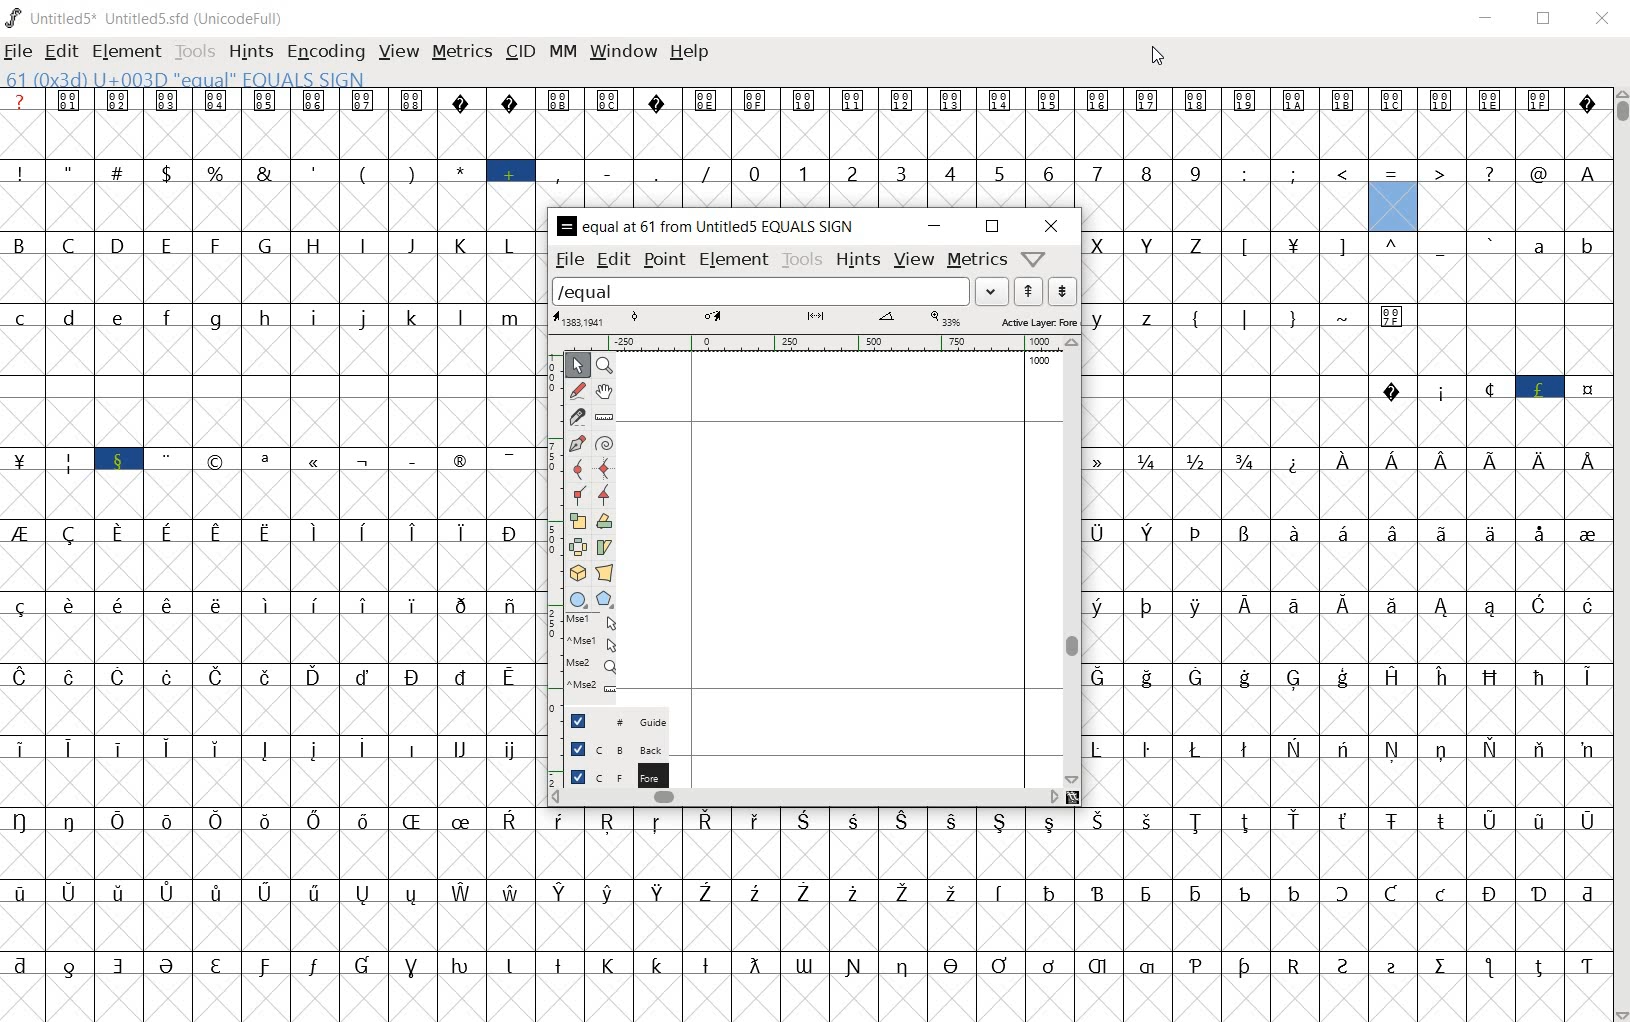 The image size is (1630, 1022). I want to click on encoding, so click(322, 51).